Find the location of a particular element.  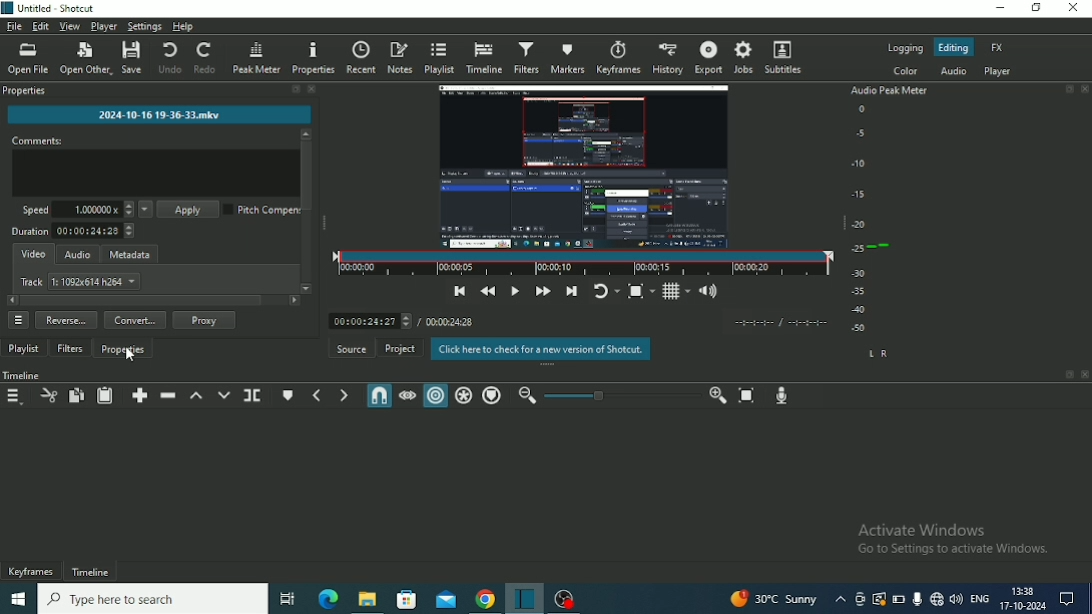

Player is located at coordinates (103, 26).